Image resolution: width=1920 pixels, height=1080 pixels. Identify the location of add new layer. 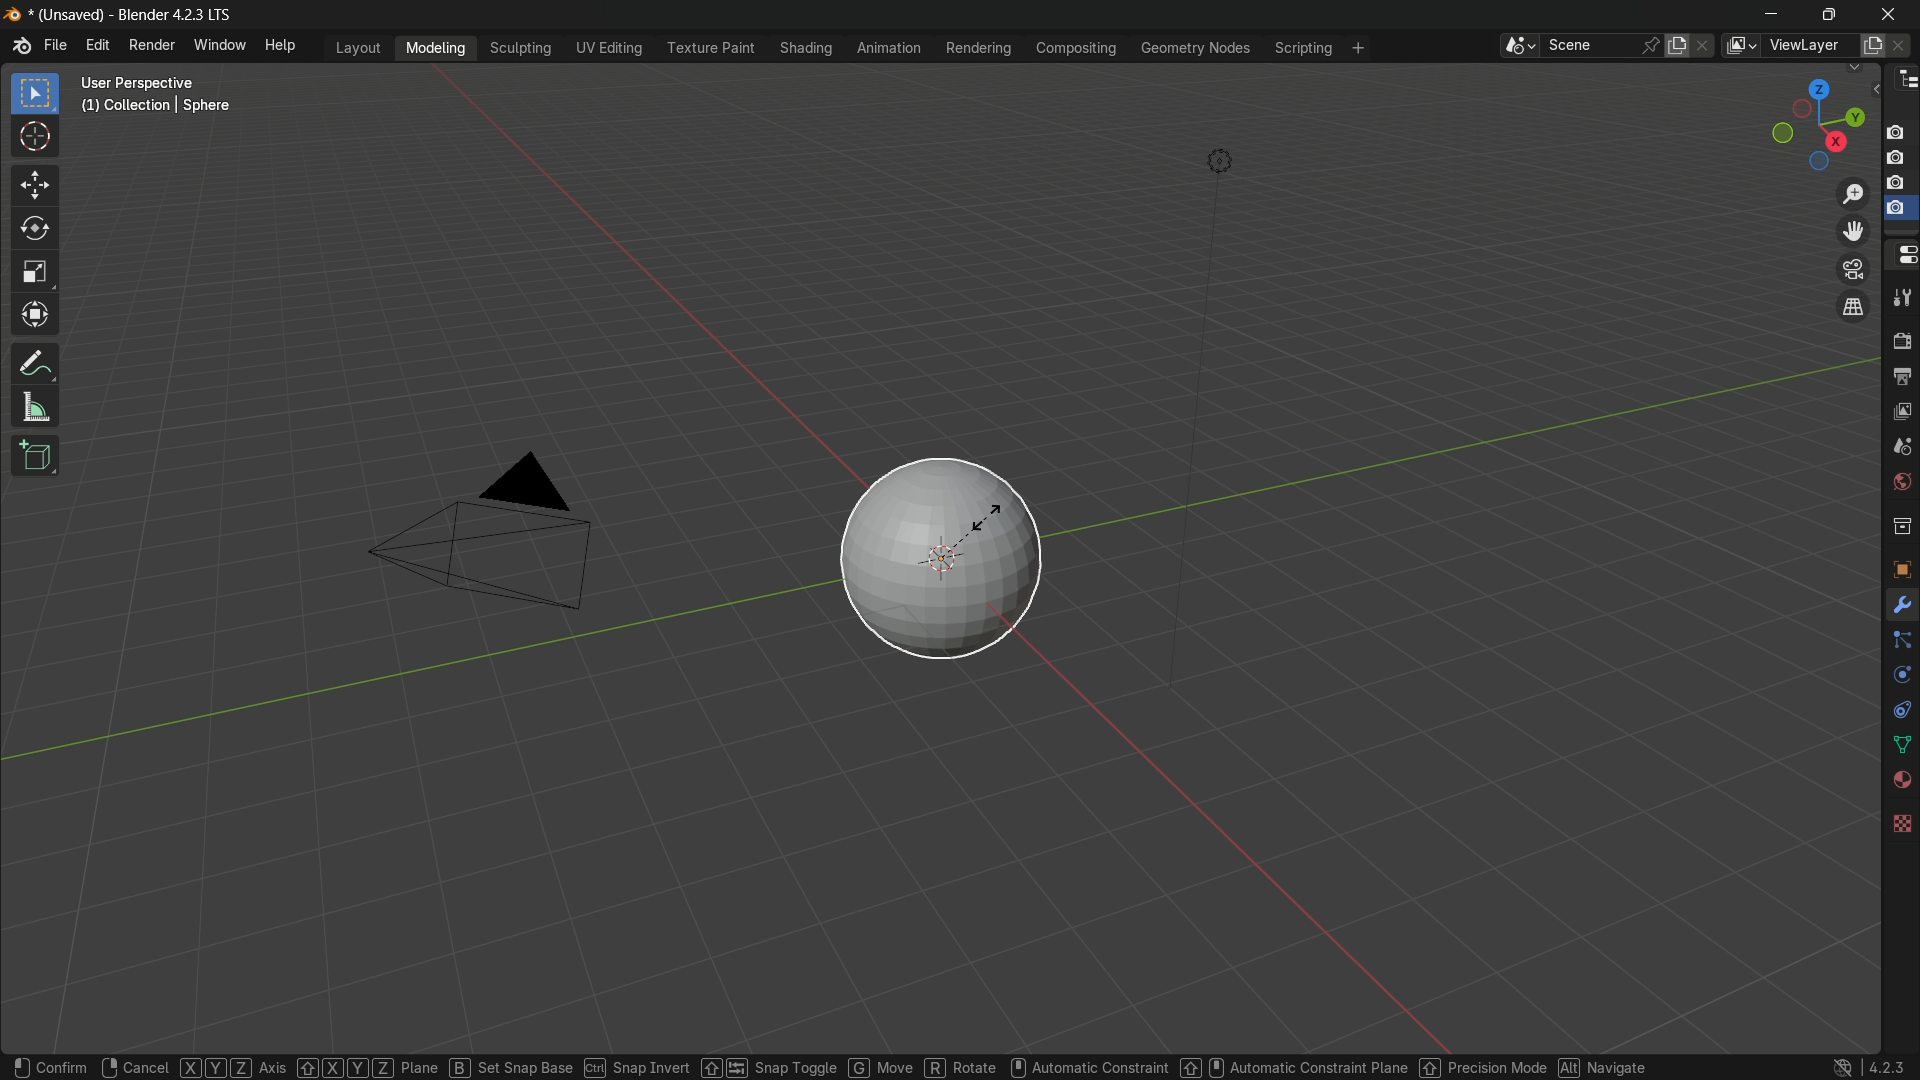
(1872, 44).